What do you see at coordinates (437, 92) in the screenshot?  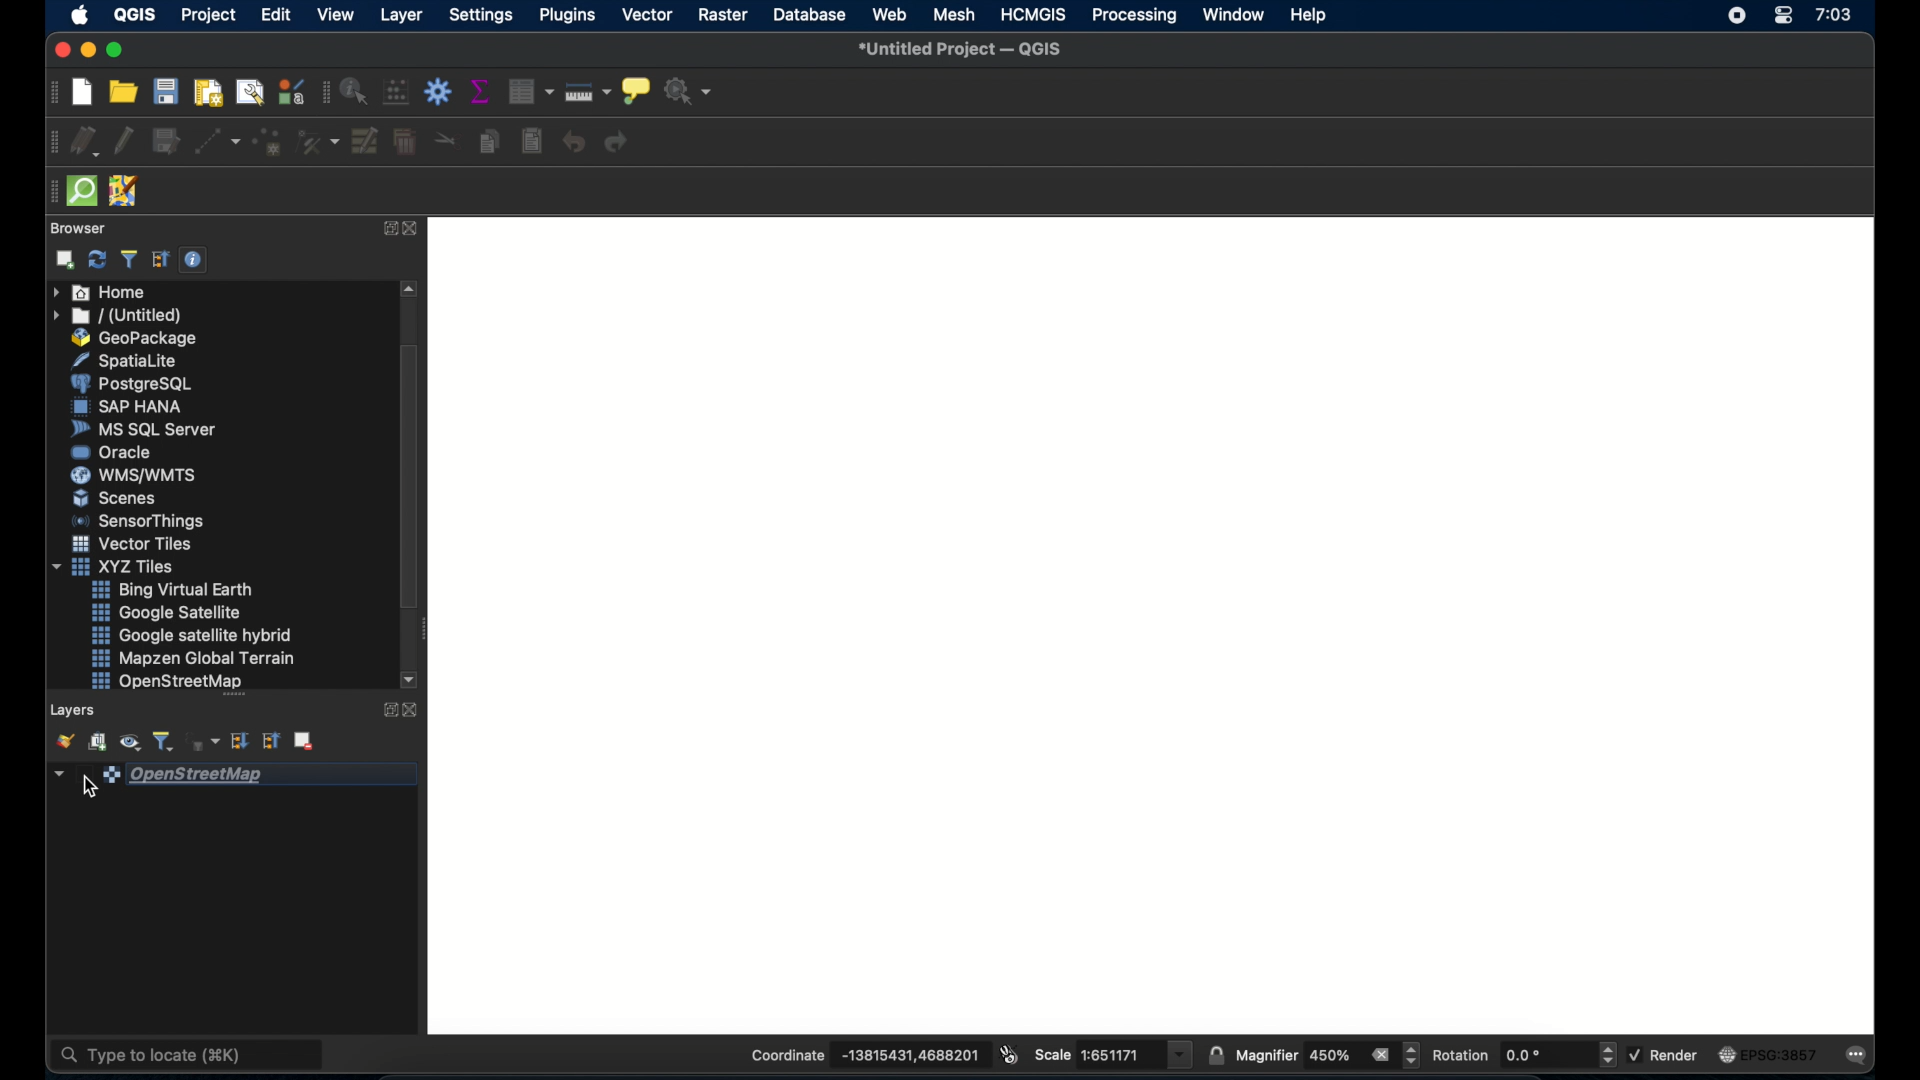 I see `toolbox` at bounding box center [437, 92].